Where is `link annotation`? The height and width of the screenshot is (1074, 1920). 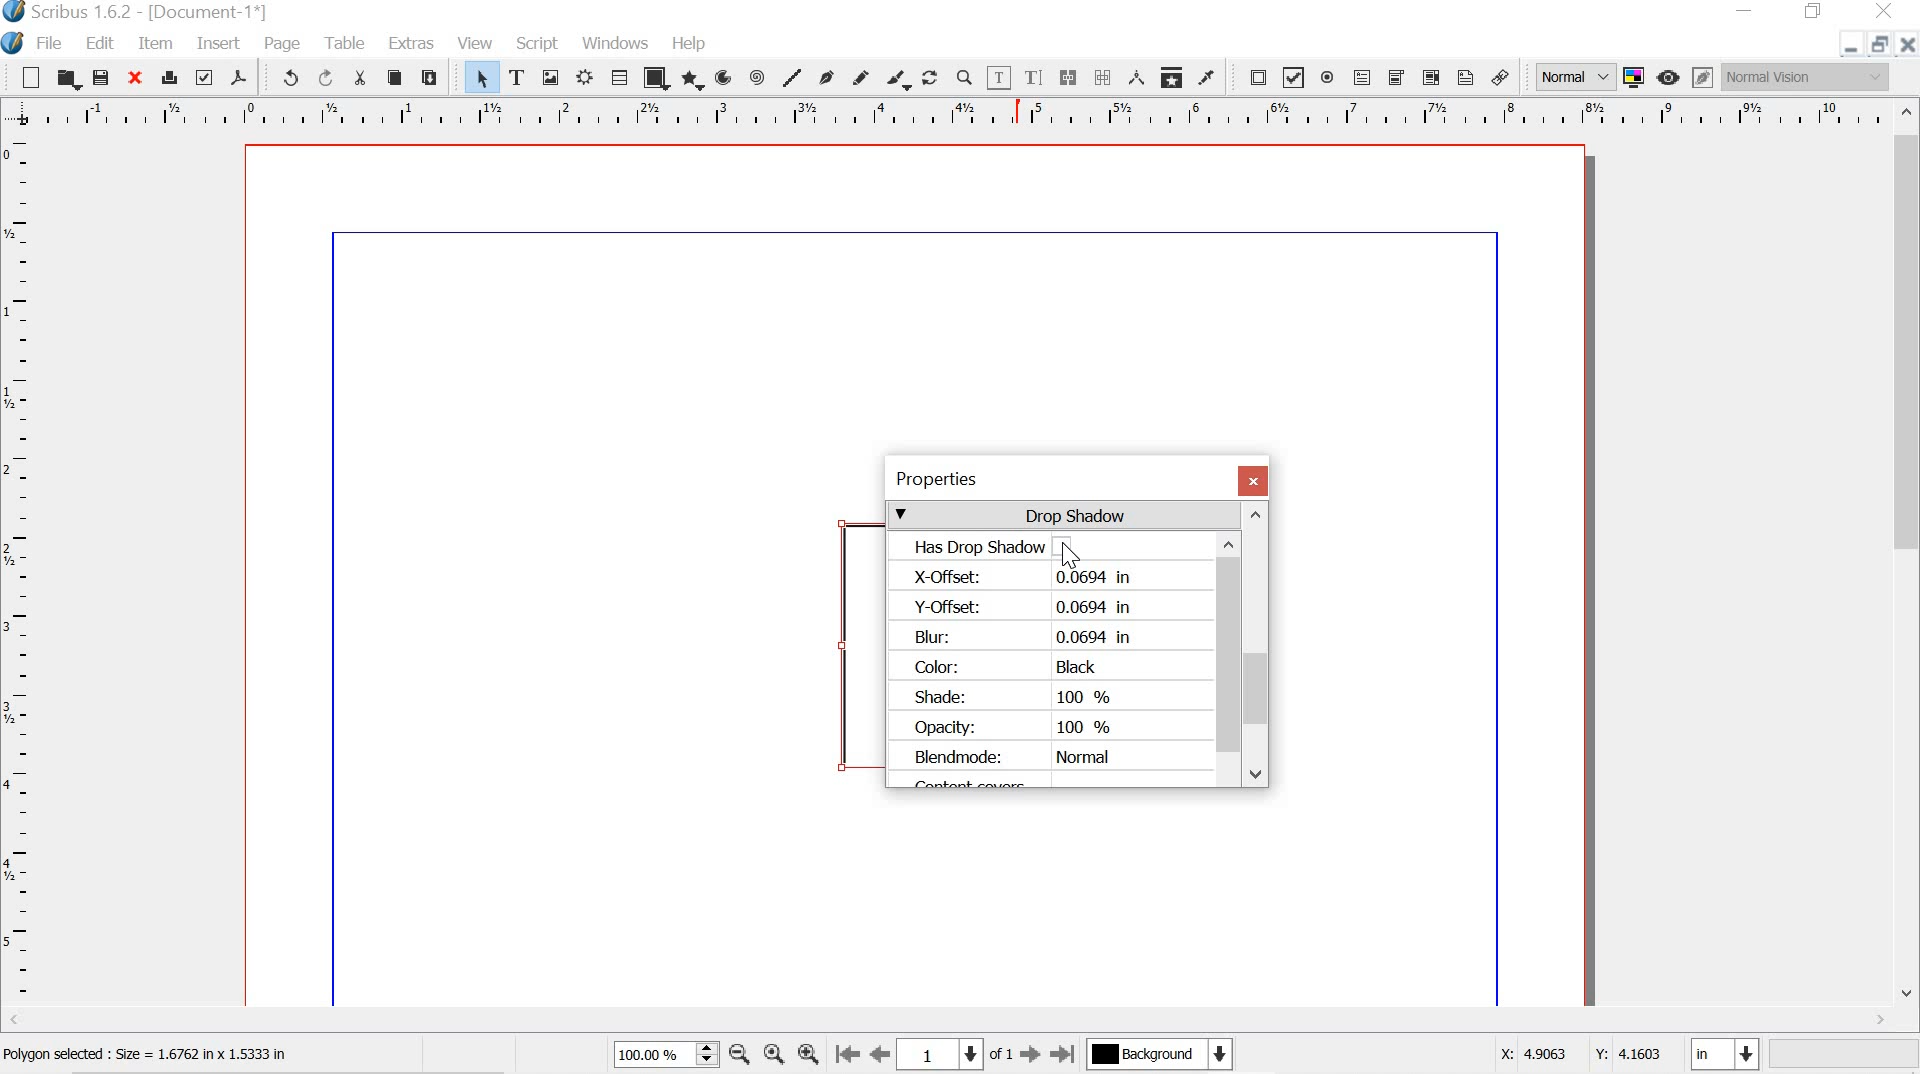 link annotation is located at coordinates (1504, 77).